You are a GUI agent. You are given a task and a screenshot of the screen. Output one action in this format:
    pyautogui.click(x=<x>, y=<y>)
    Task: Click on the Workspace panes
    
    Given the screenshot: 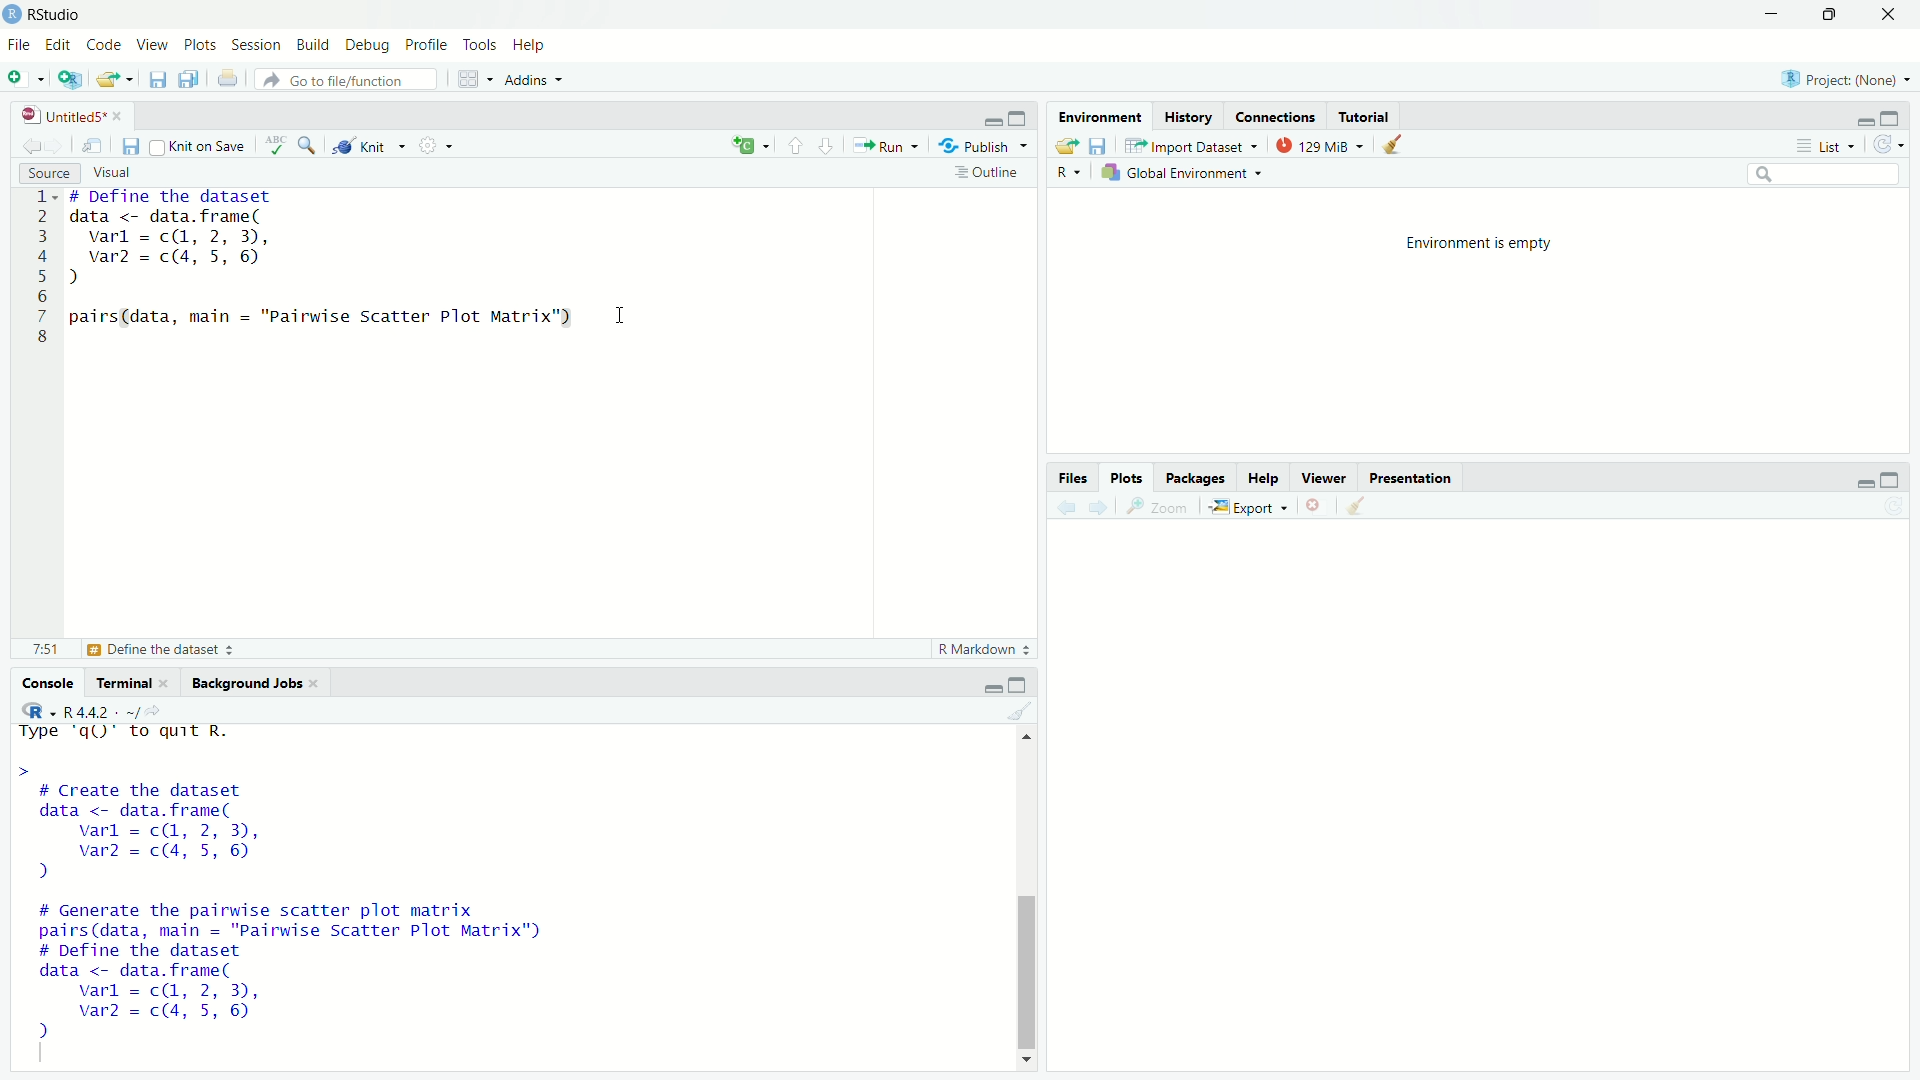 What is the action you would take?
    pyautogui.click(x=471, y=76)
    